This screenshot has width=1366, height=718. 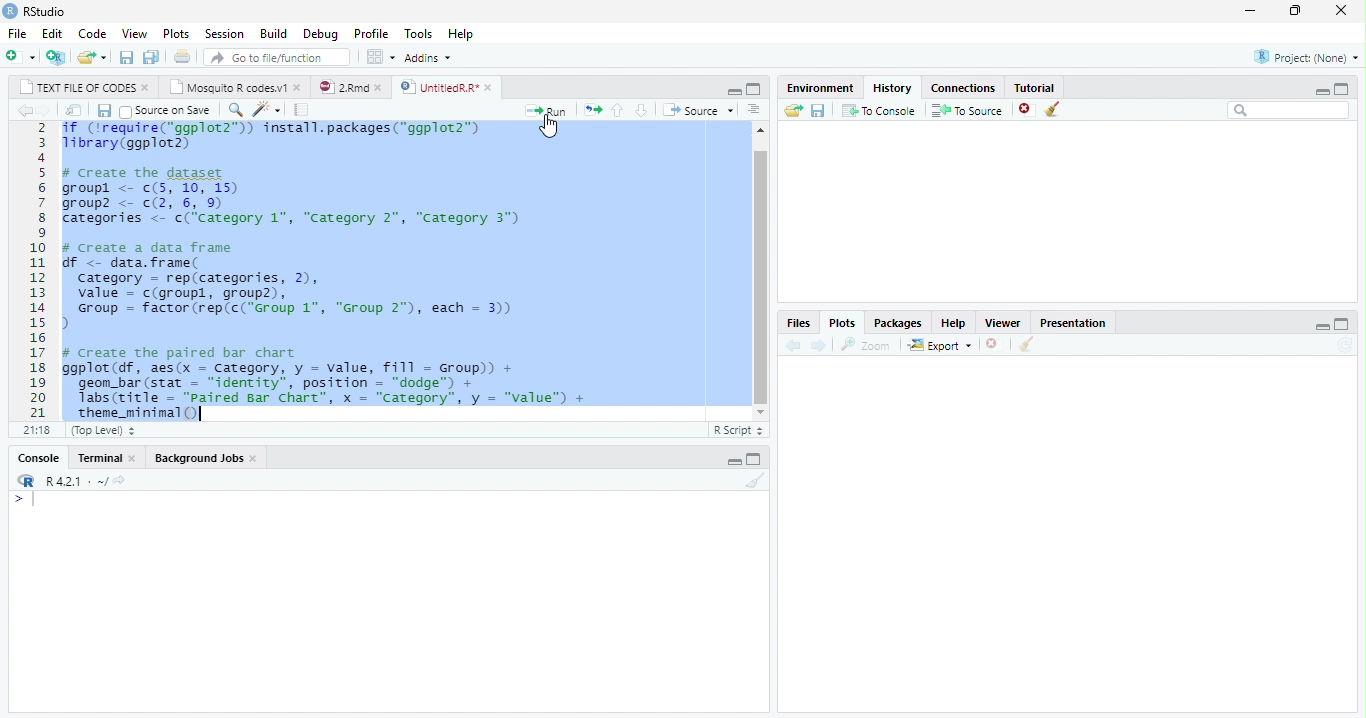 What do you see at coordinates (1053, 110) in the screenshot?
I see `clear all objects` at bounding box center [1053, 110].